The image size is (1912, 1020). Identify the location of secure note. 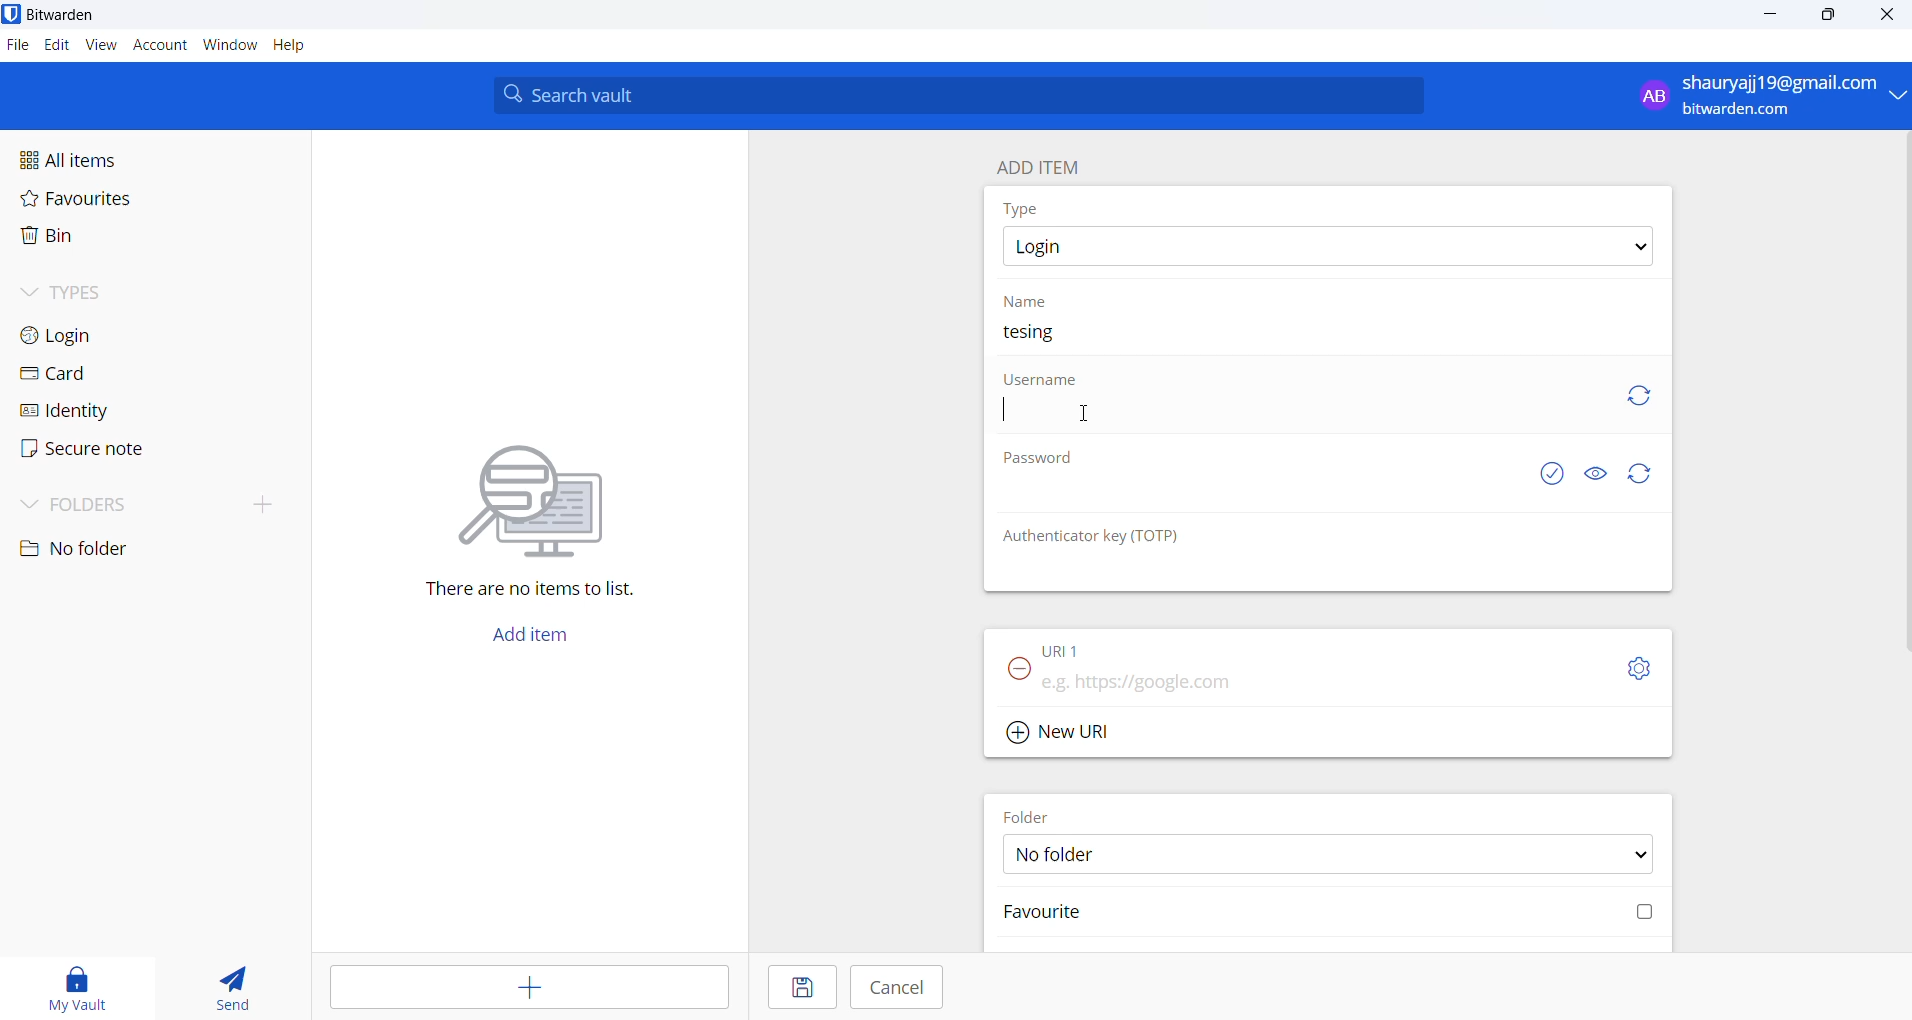
(108, 452).